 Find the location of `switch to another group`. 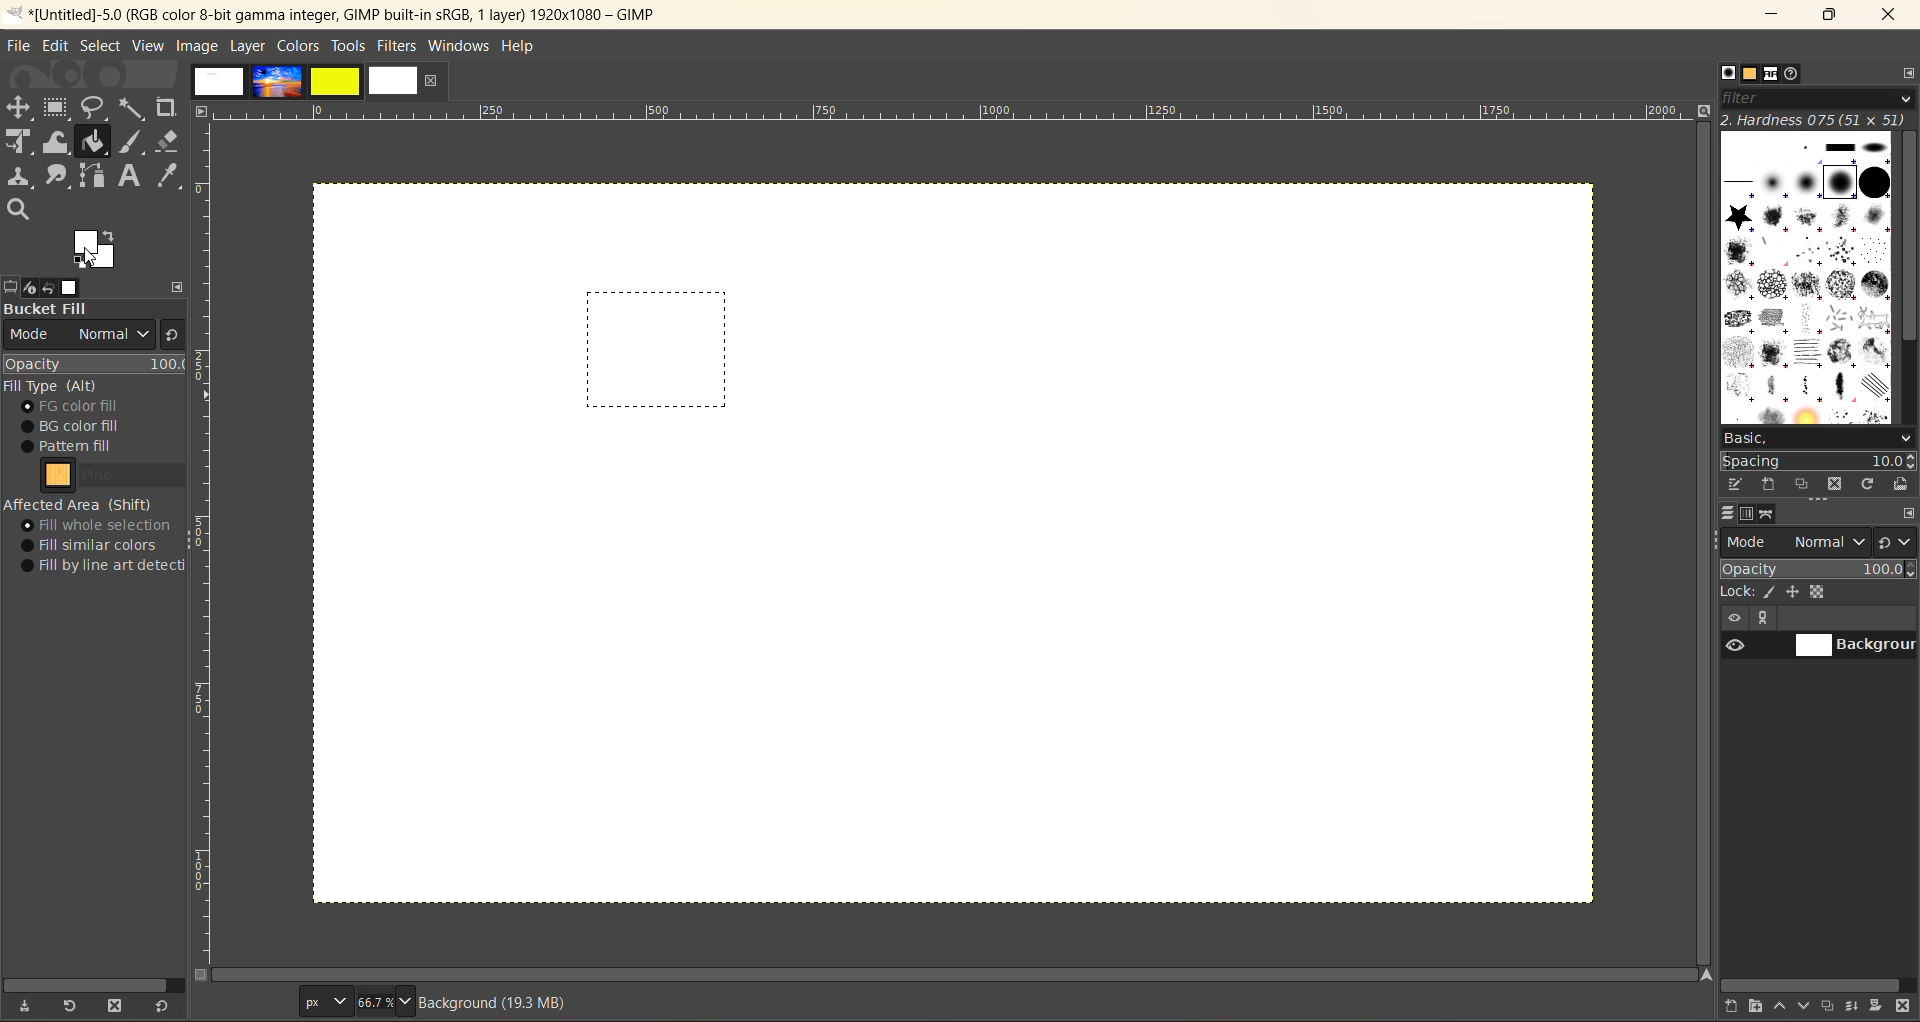

switch to another group is located at coordinates (169, 338).